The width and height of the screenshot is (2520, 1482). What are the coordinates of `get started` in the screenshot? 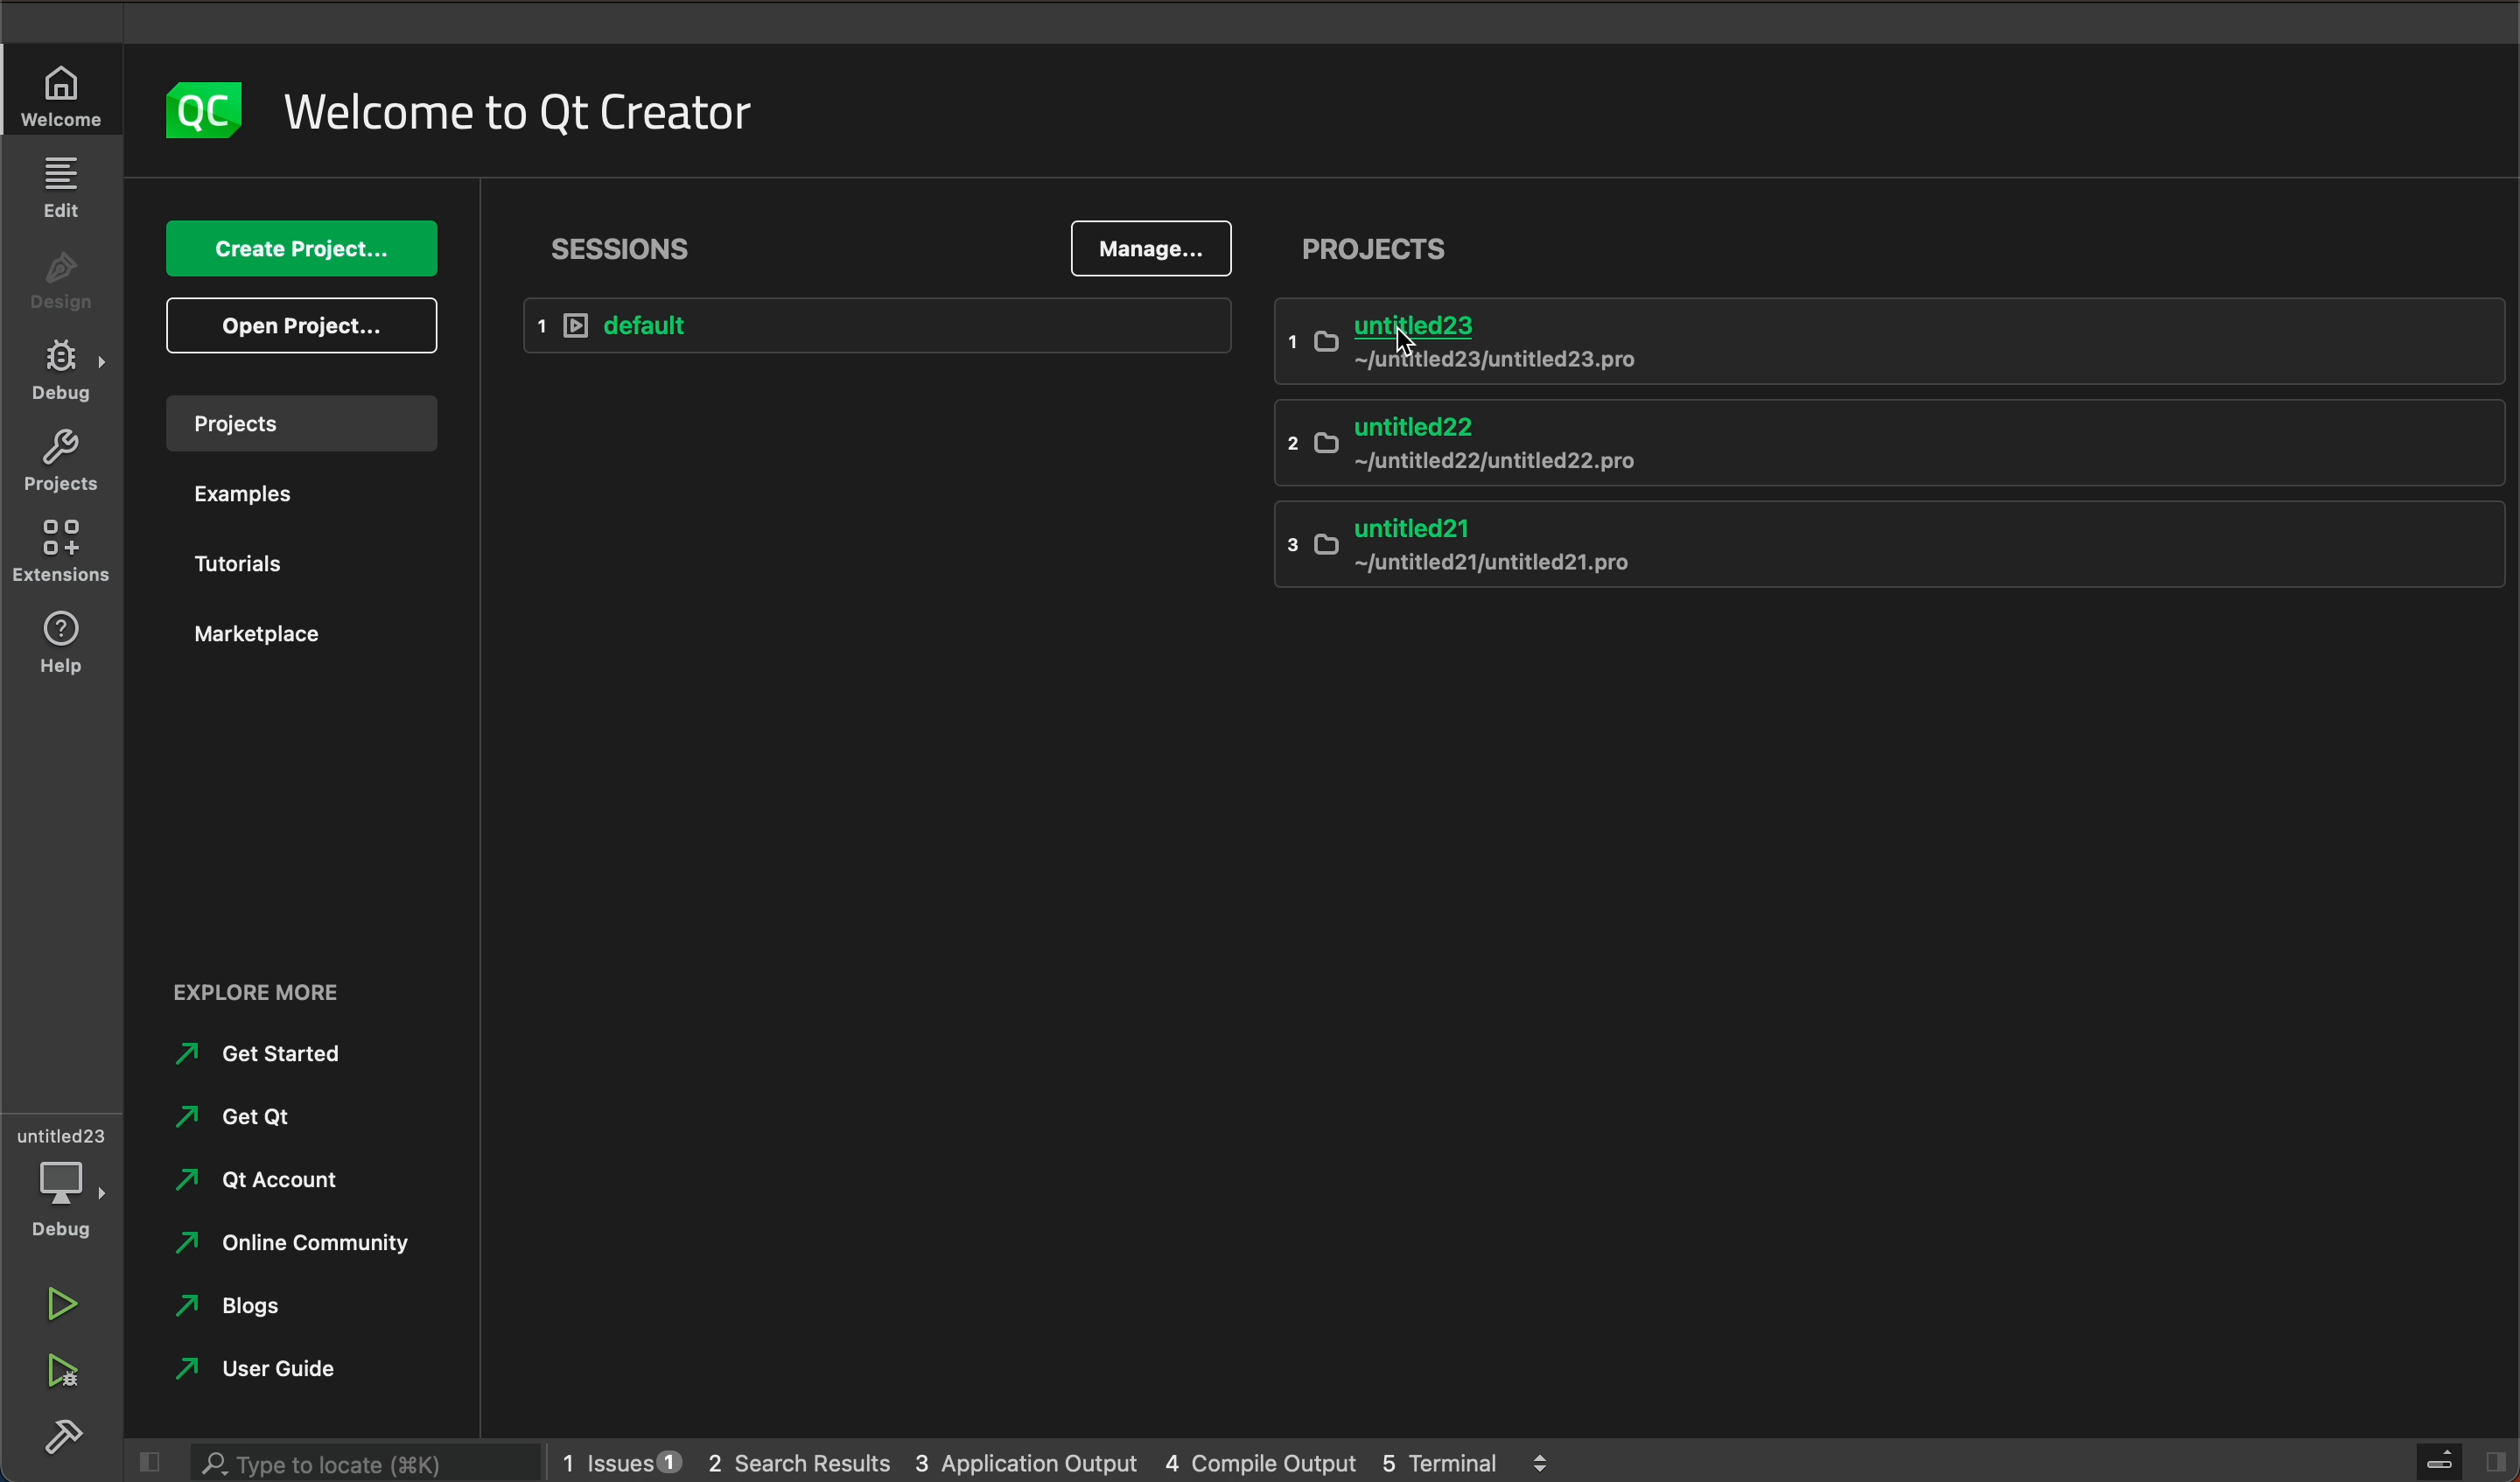 It's located at (265, 1056).